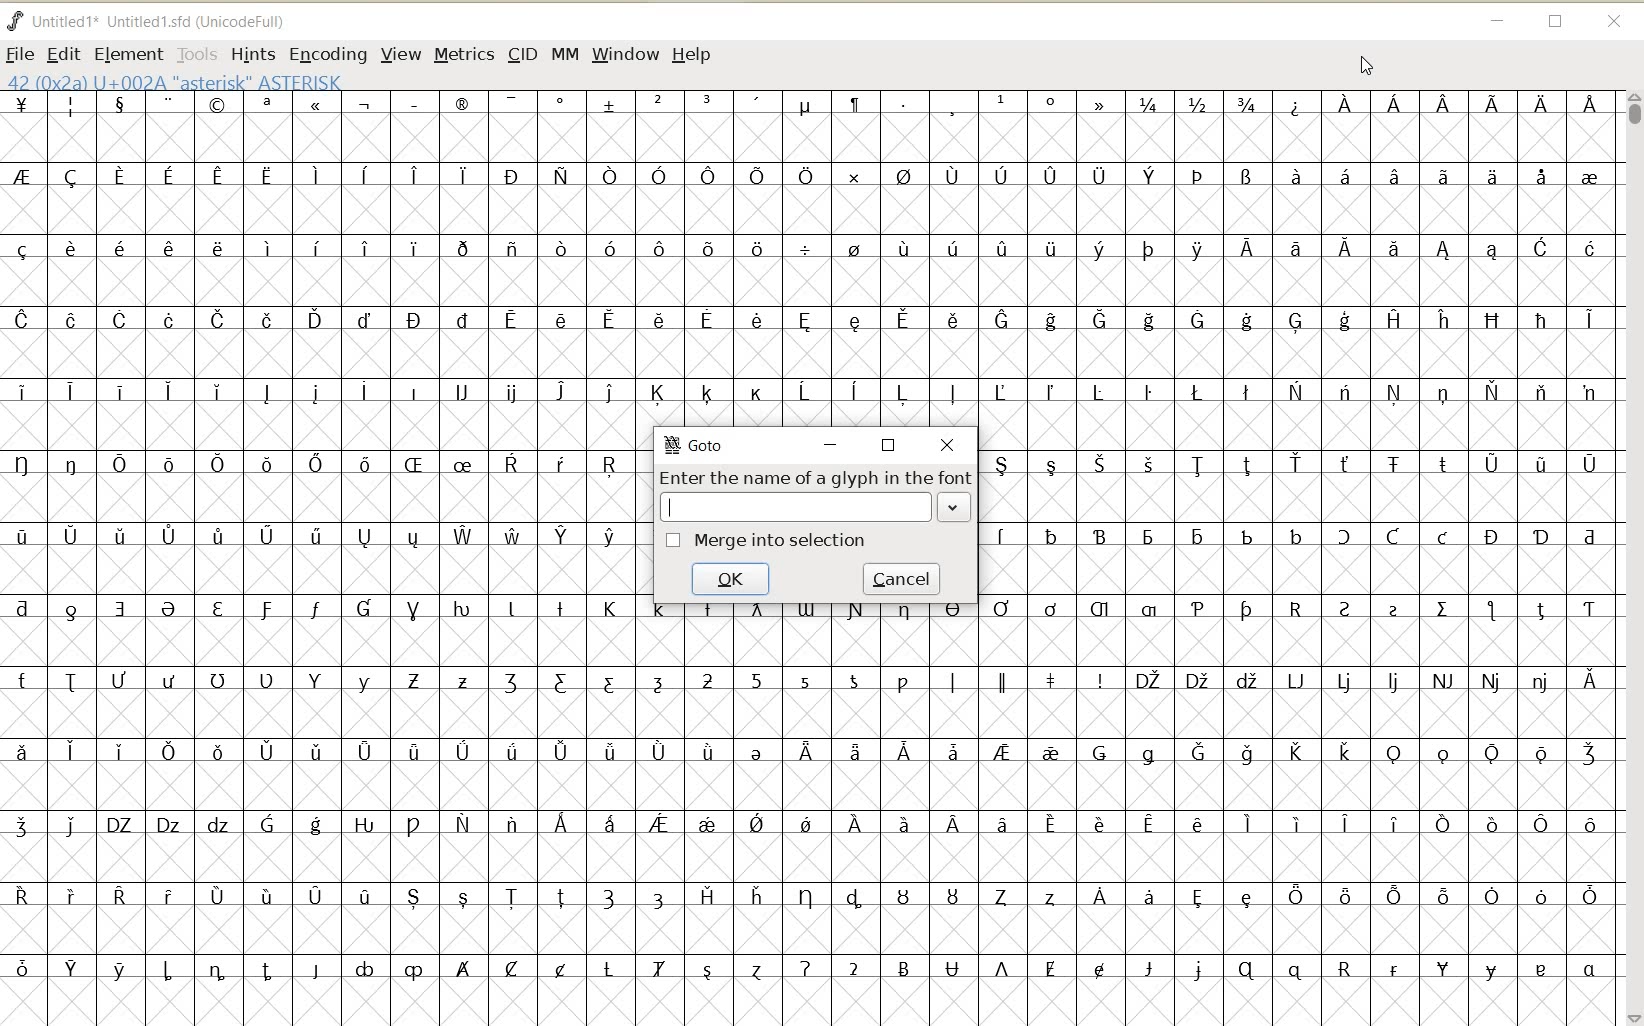  What do you see at coordinates (129, 54) in the screenshot?
I see `ELEMENT` at bounding box center [129, 54].